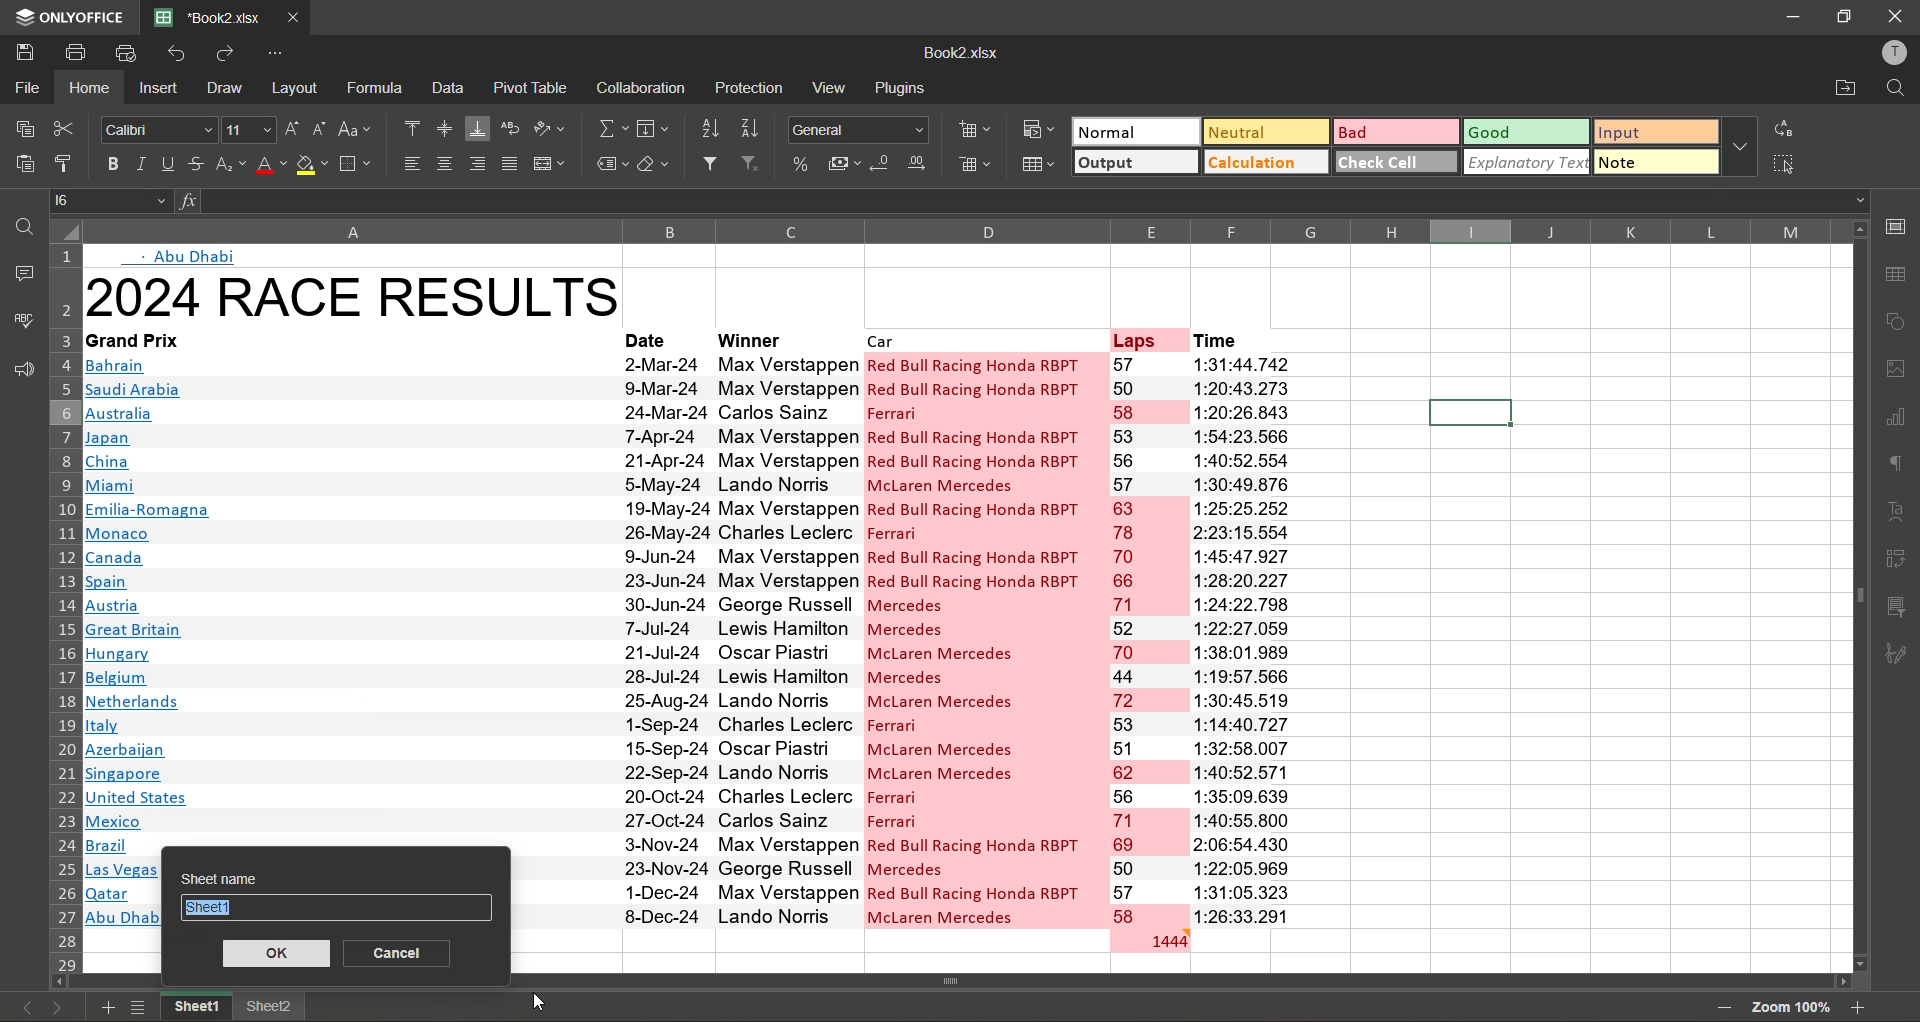 The width and height of the screenshot is (1920, 1022). What do you see at coordinates (1036, 164) in the screenshot?
I see `format as table` at bounding box center [1036, 164].